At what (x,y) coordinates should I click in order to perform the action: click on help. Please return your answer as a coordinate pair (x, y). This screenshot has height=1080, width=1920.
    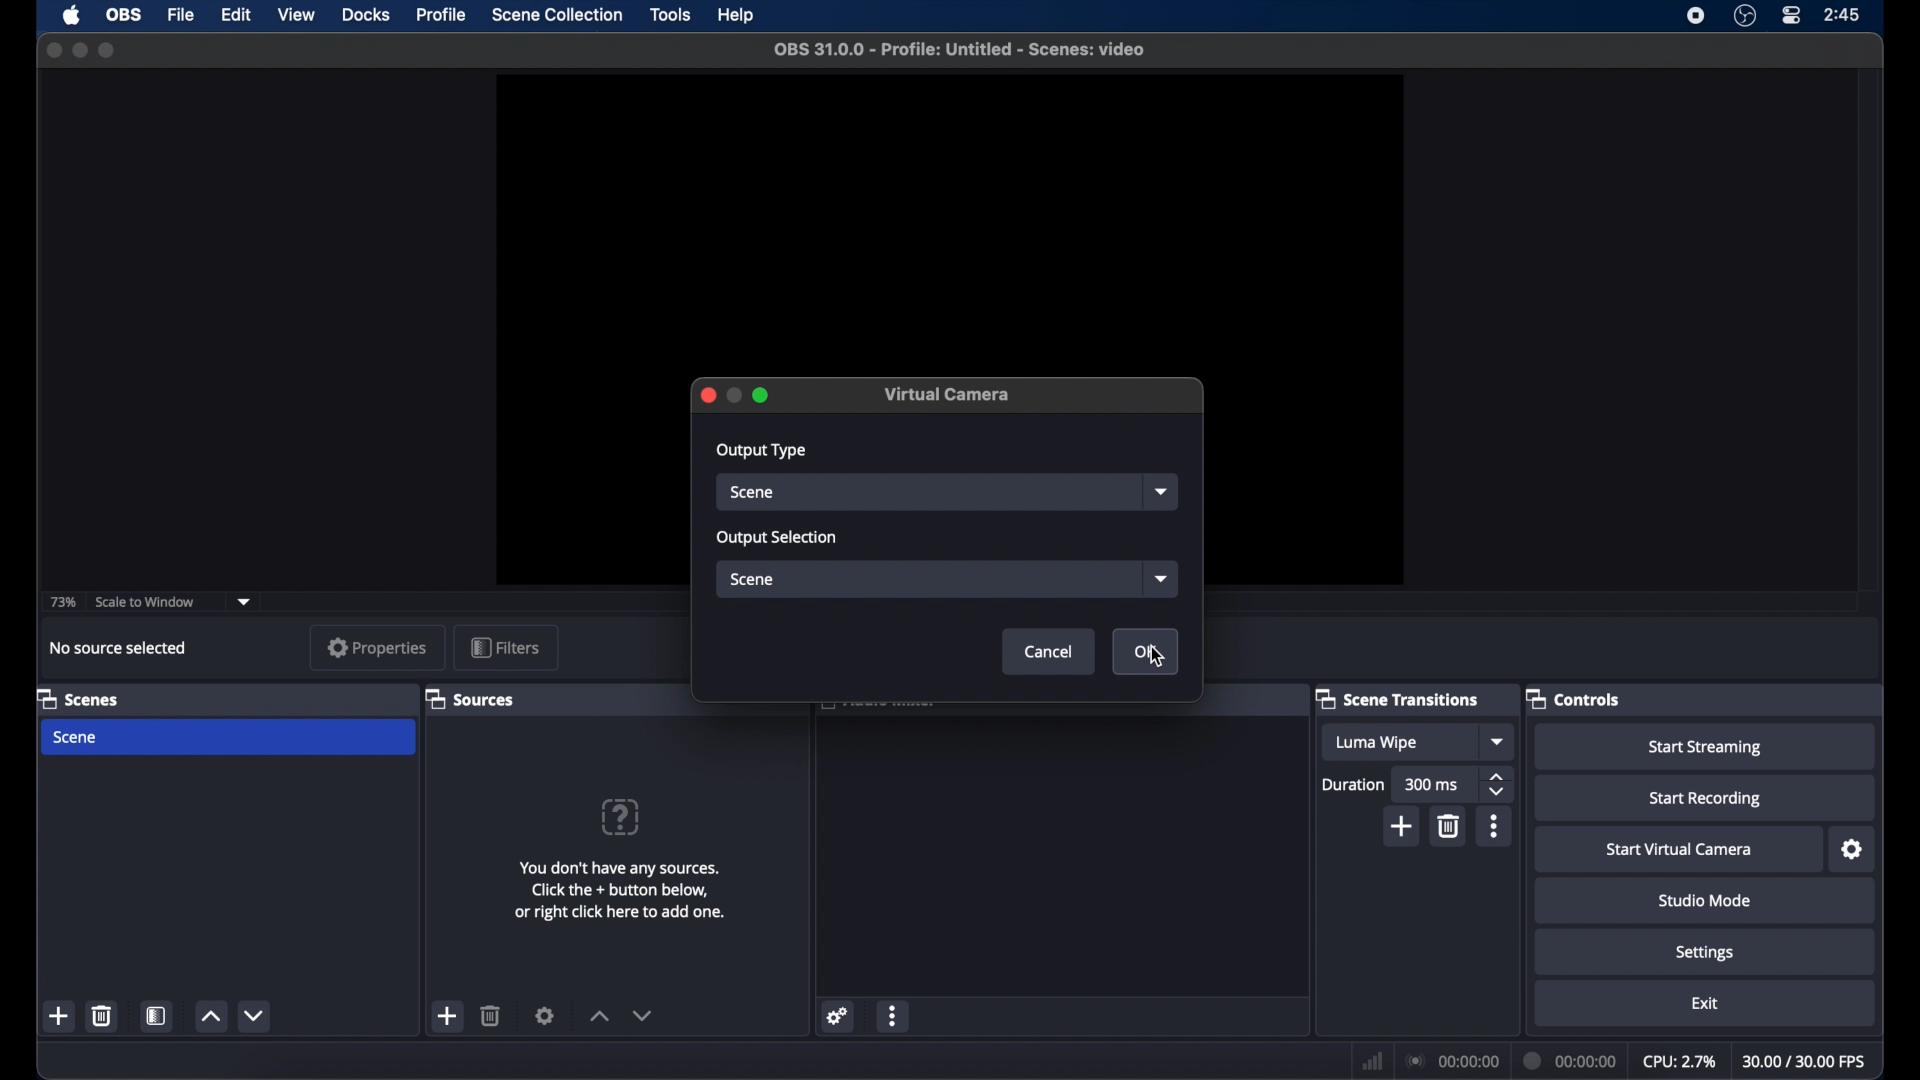
    Looking at the image, I should click on (737, 15).